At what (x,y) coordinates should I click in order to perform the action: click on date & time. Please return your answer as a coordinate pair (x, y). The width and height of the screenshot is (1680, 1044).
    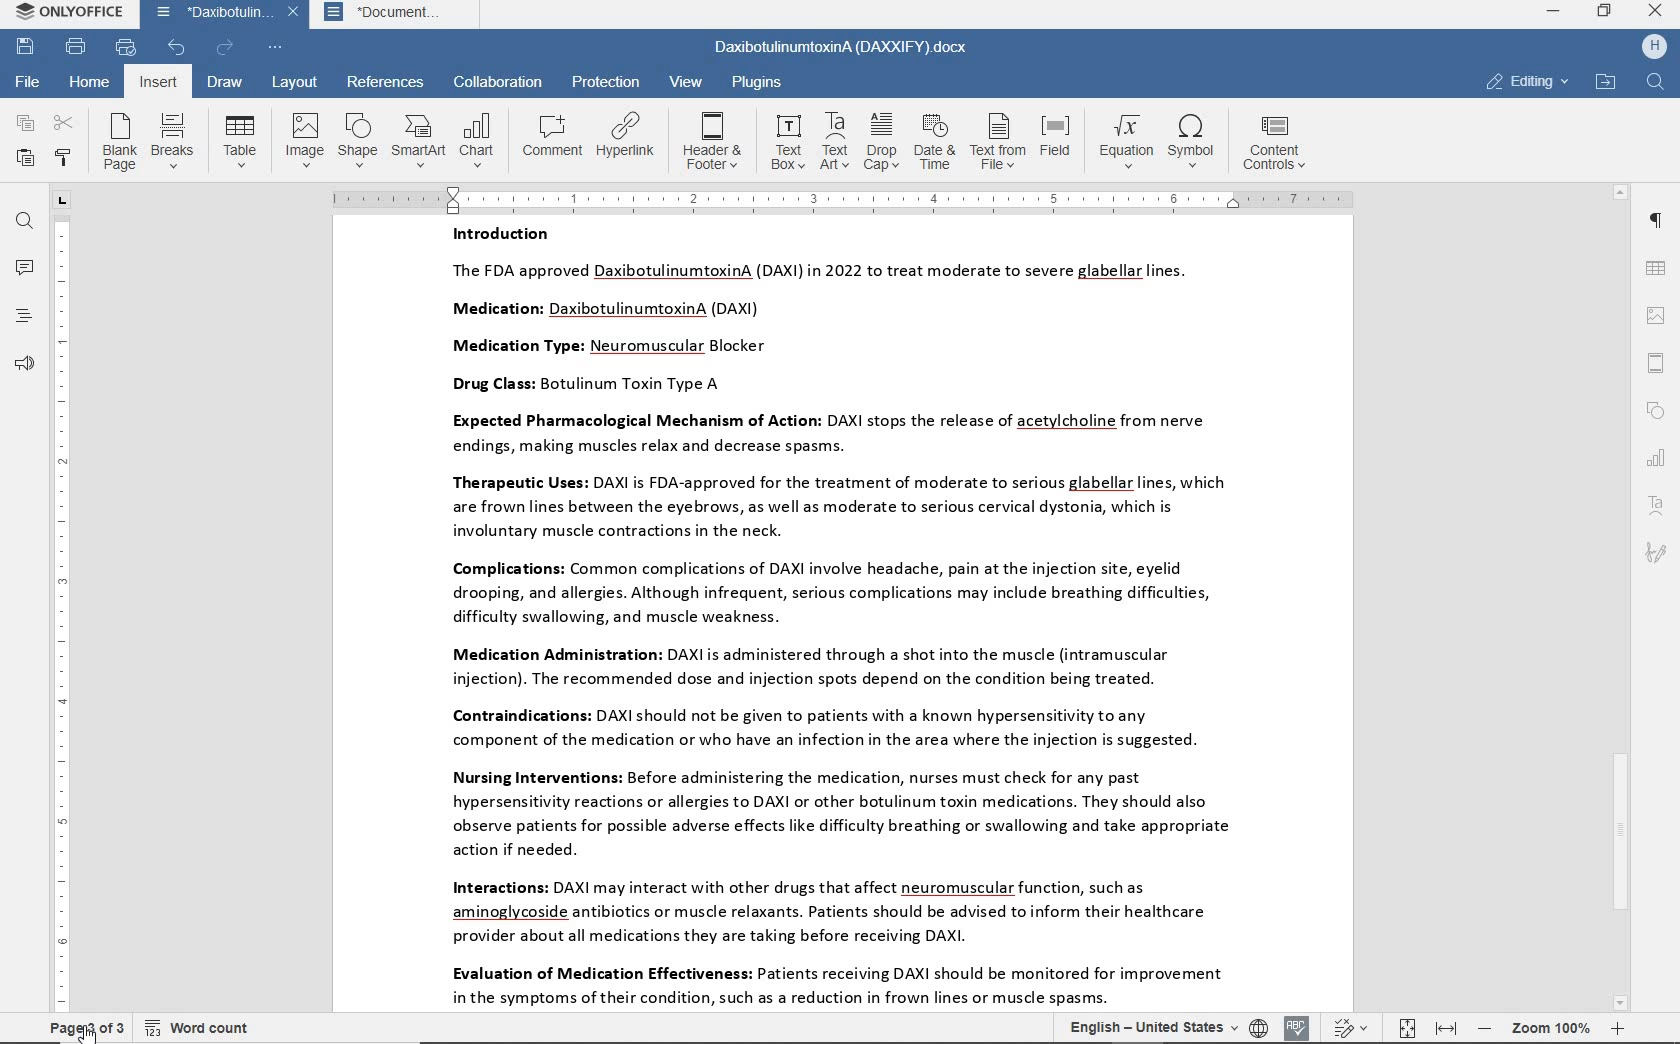
    Looking at the image, I should click on (937, 142).